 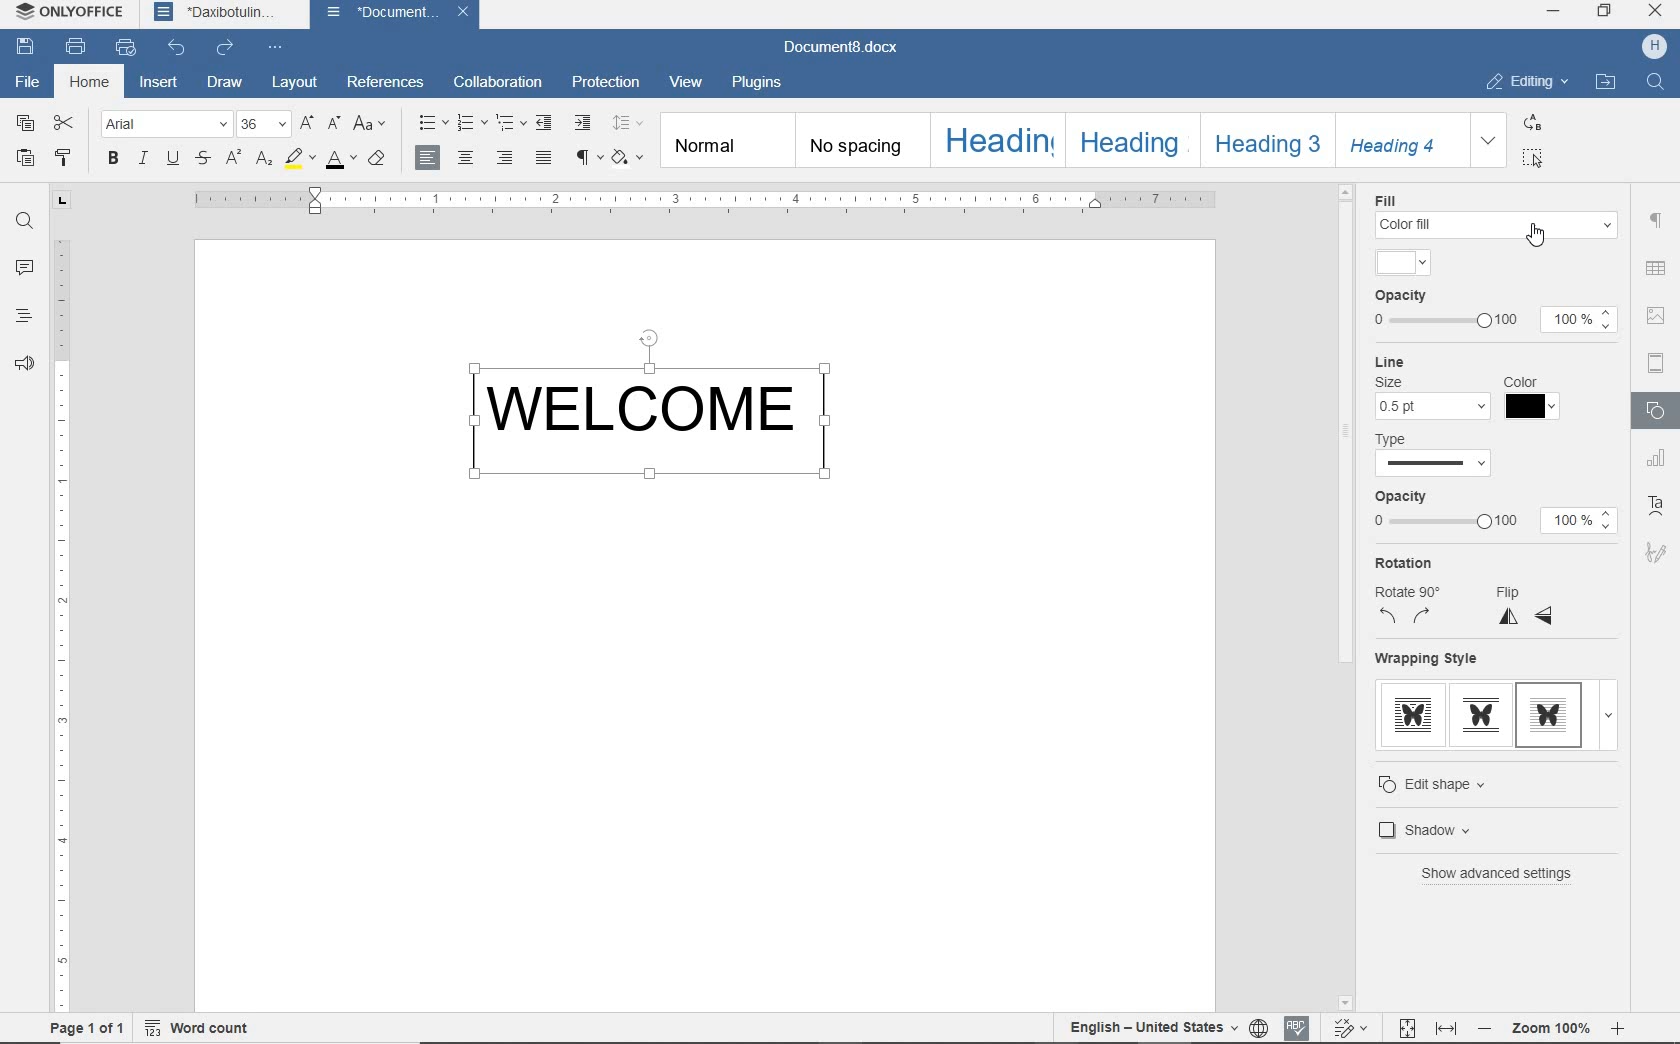 I want to click on Wrapping style, so click(x=1427, y=658).